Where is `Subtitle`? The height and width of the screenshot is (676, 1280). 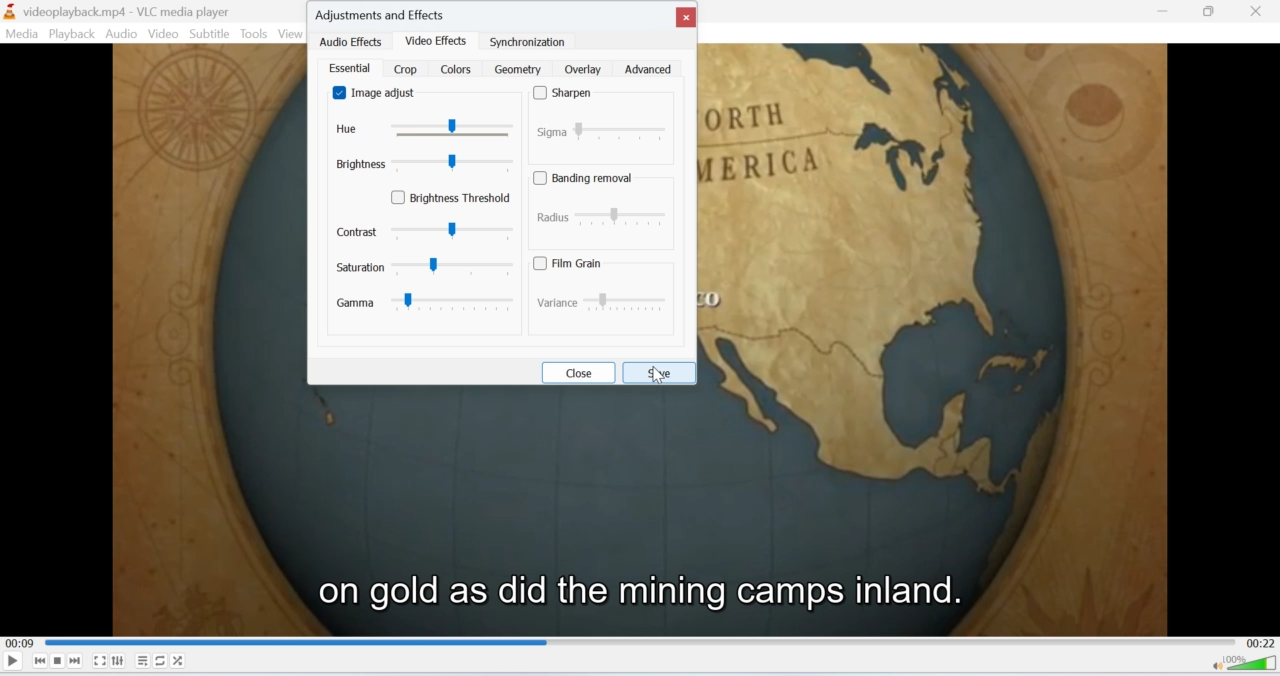 Subtitle is located at coordinates (209, 35).